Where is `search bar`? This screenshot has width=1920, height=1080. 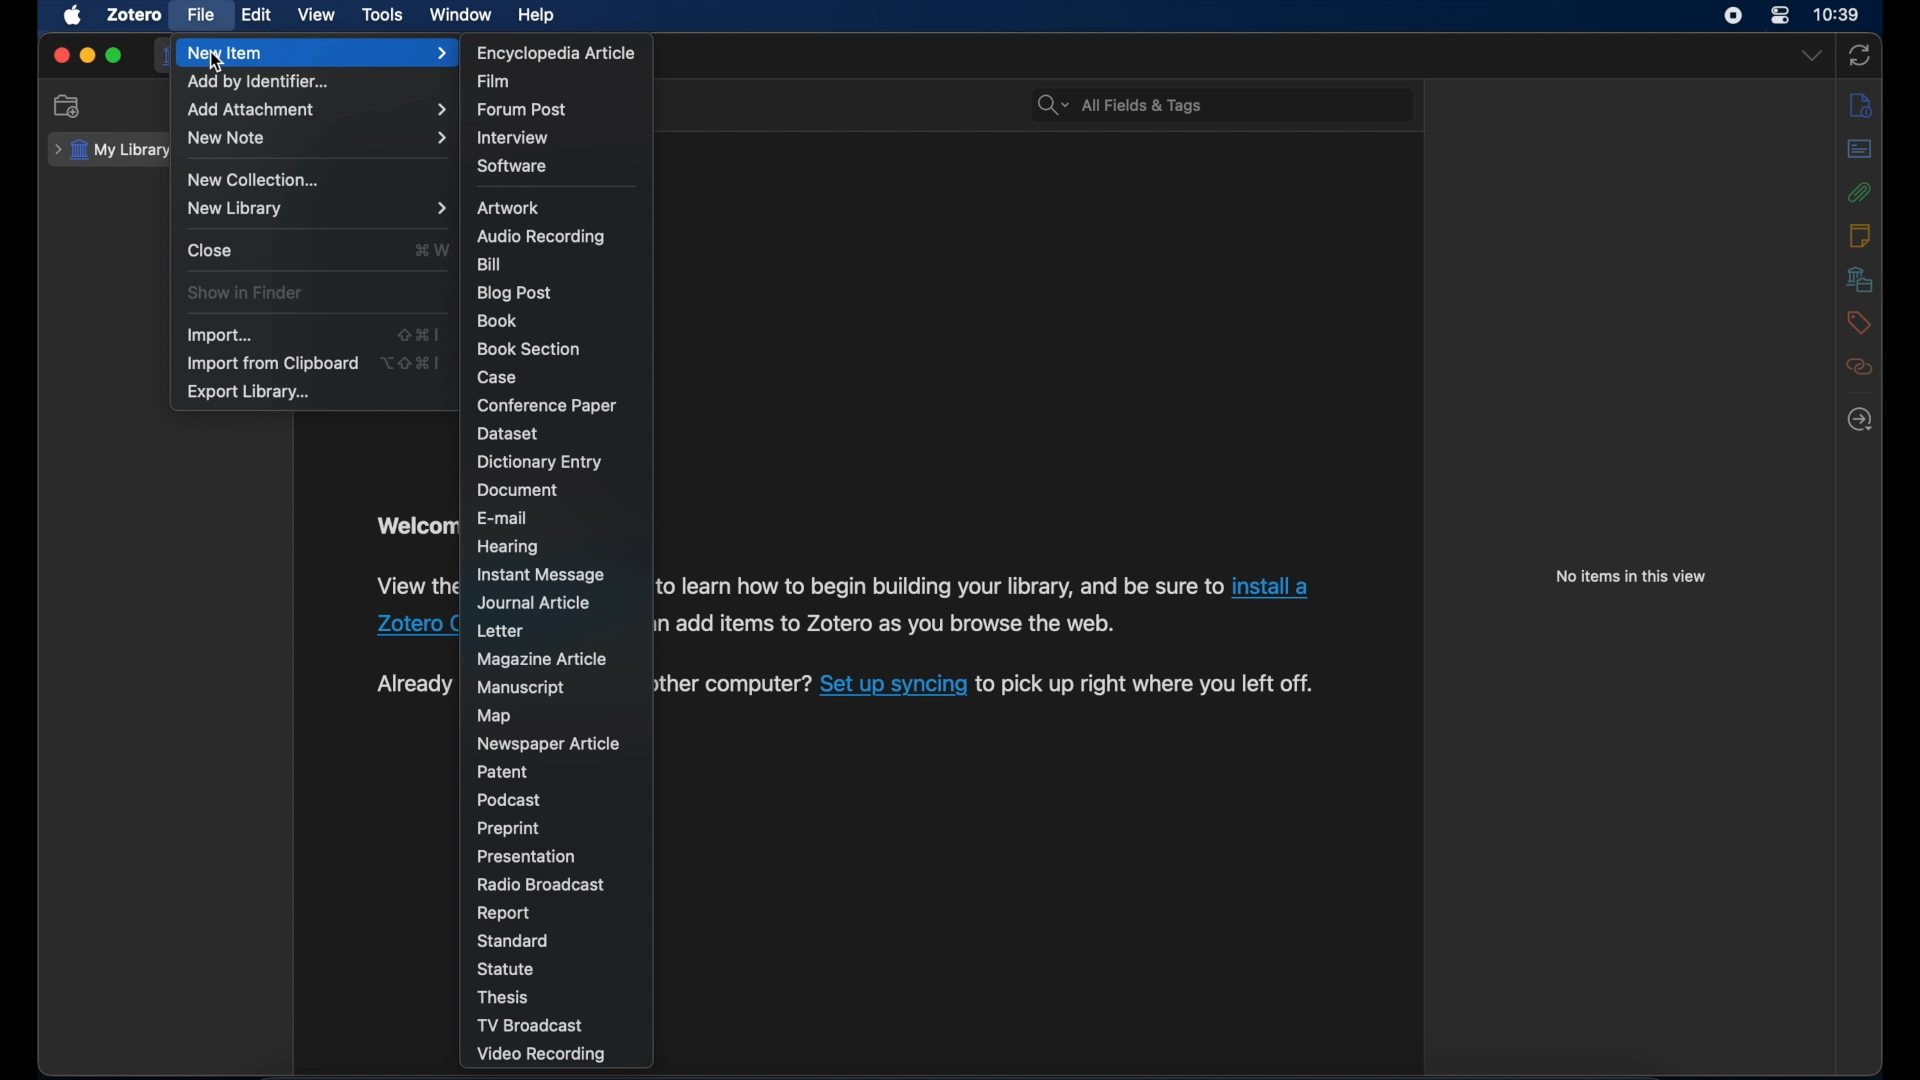 search bar is located at coordinates (1122, 106).